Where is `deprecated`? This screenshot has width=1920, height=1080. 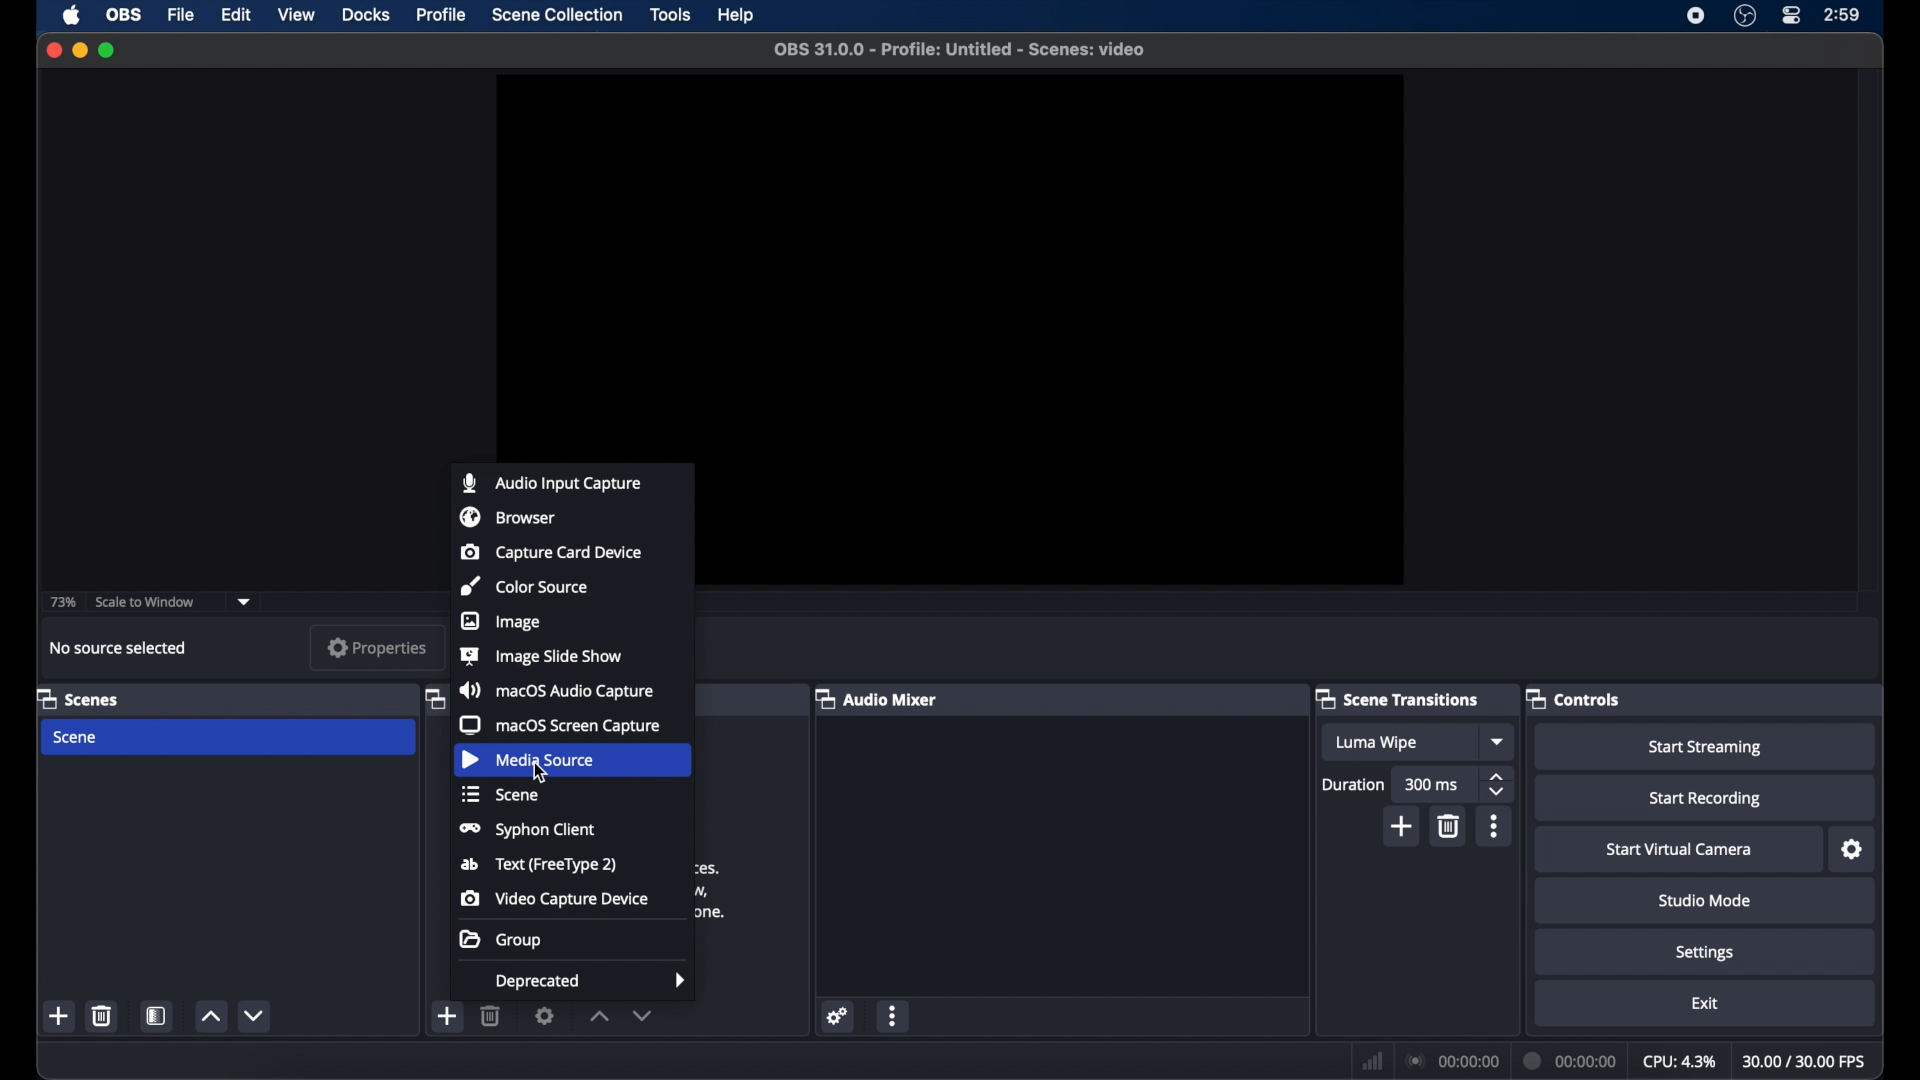
deprecated is located at coordinates (592, 981).